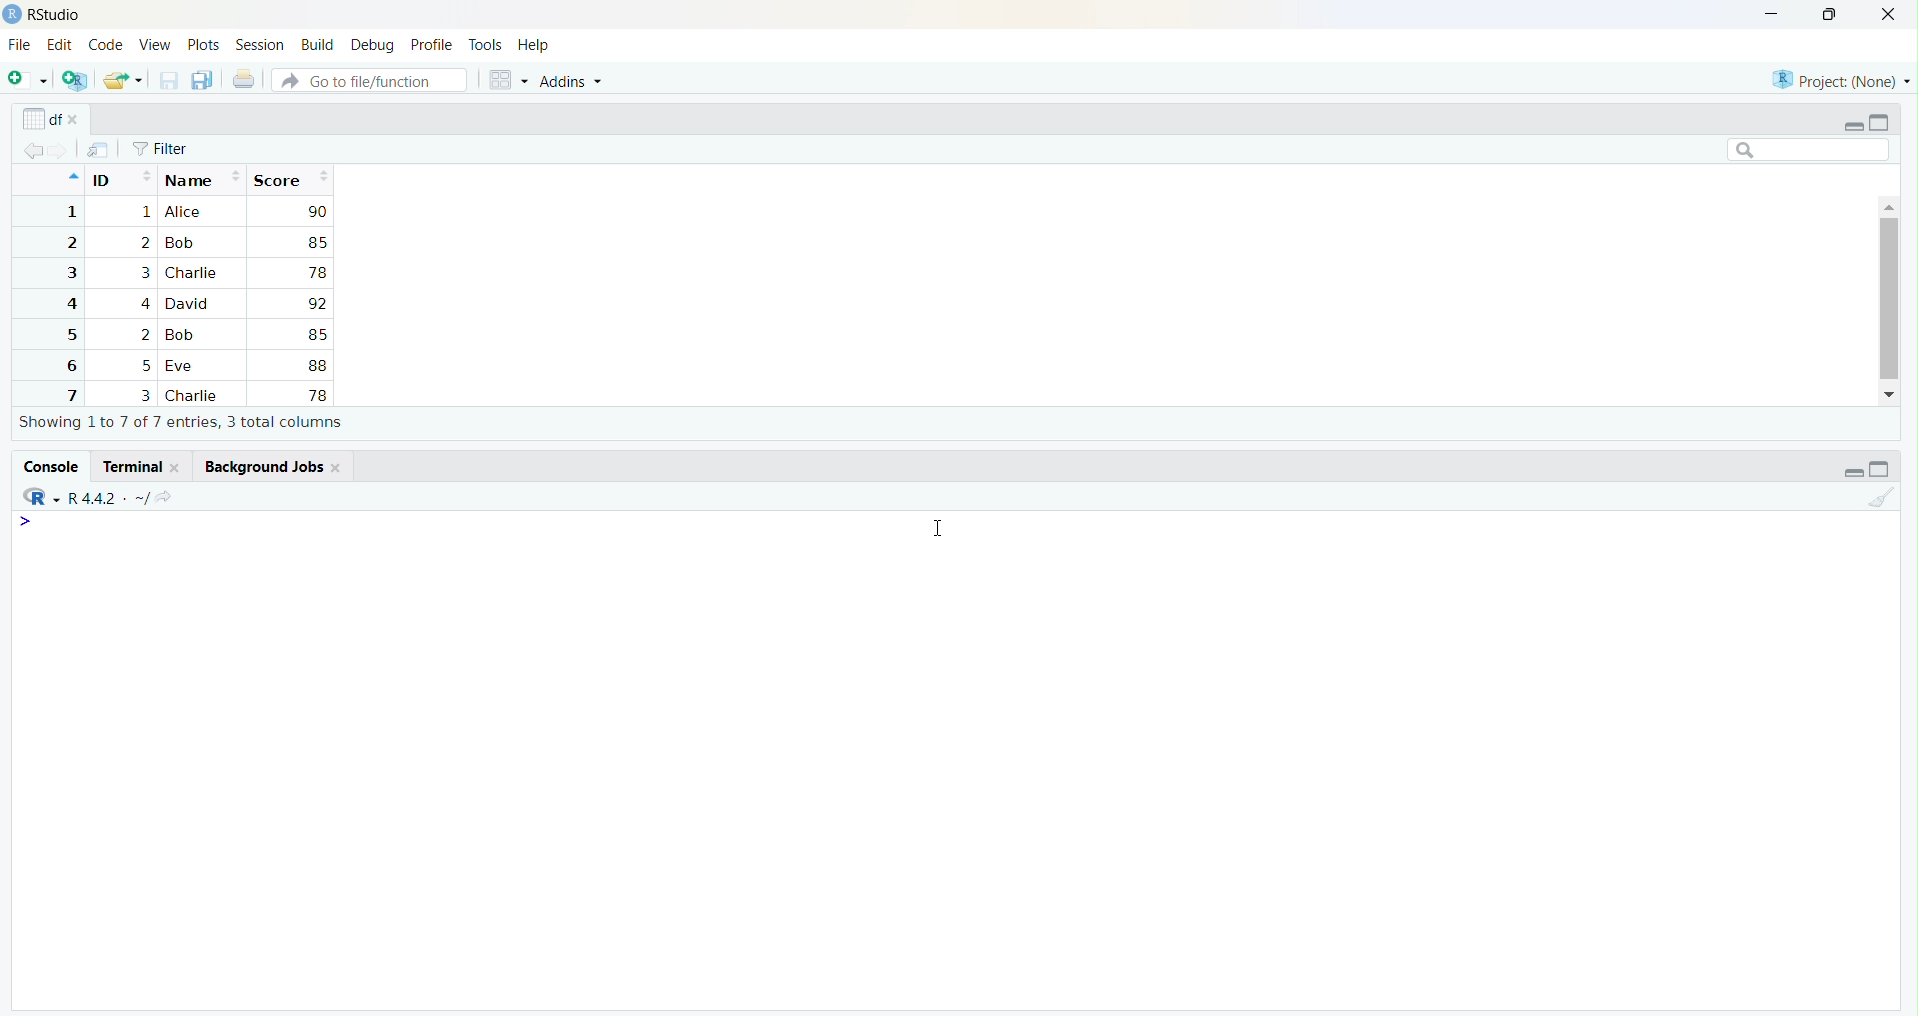  What do you see at coordinates (318, 365) in the screenshot?
I see `88` at bounding box center [318, 365].